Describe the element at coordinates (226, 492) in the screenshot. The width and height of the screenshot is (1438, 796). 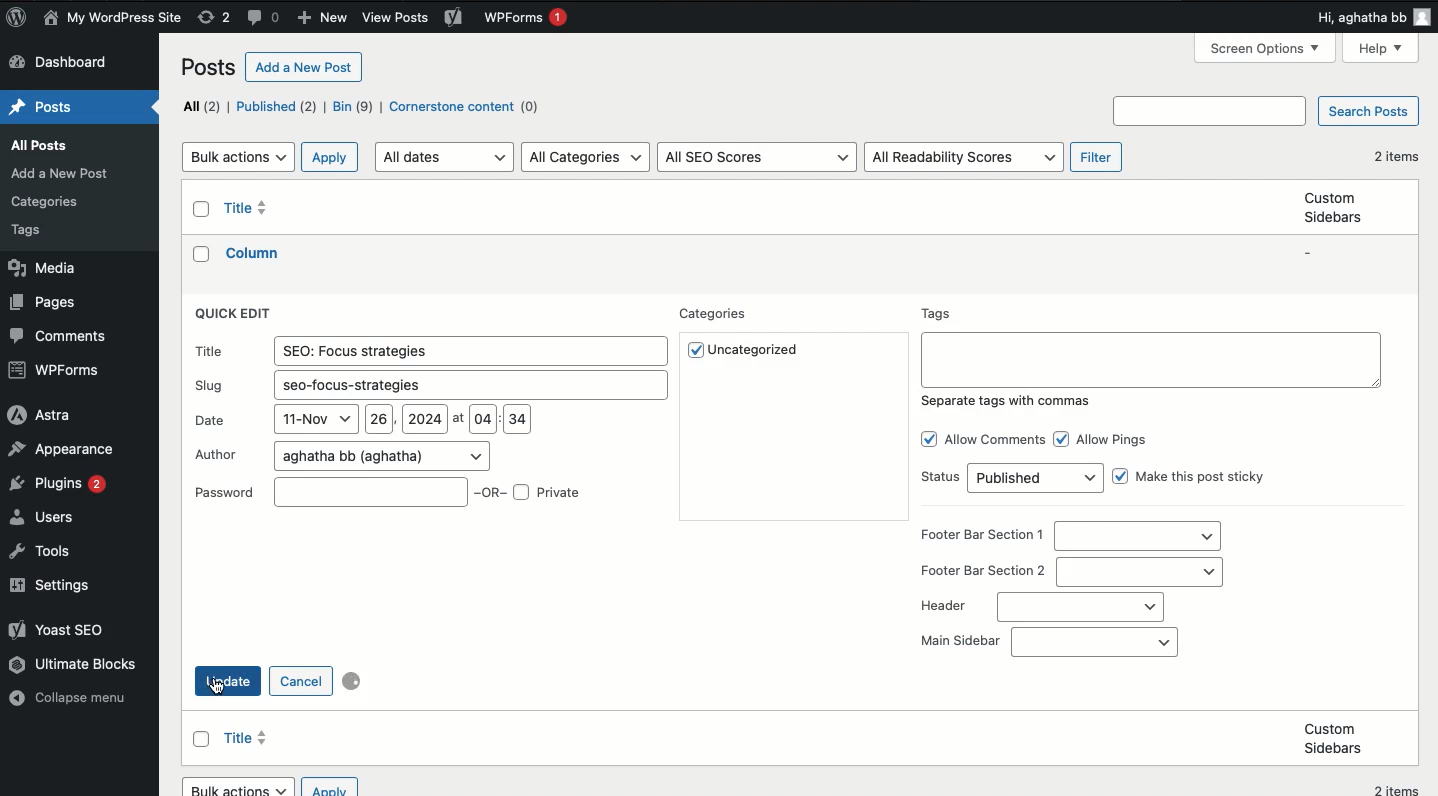
I see `textPassword ` at that location.